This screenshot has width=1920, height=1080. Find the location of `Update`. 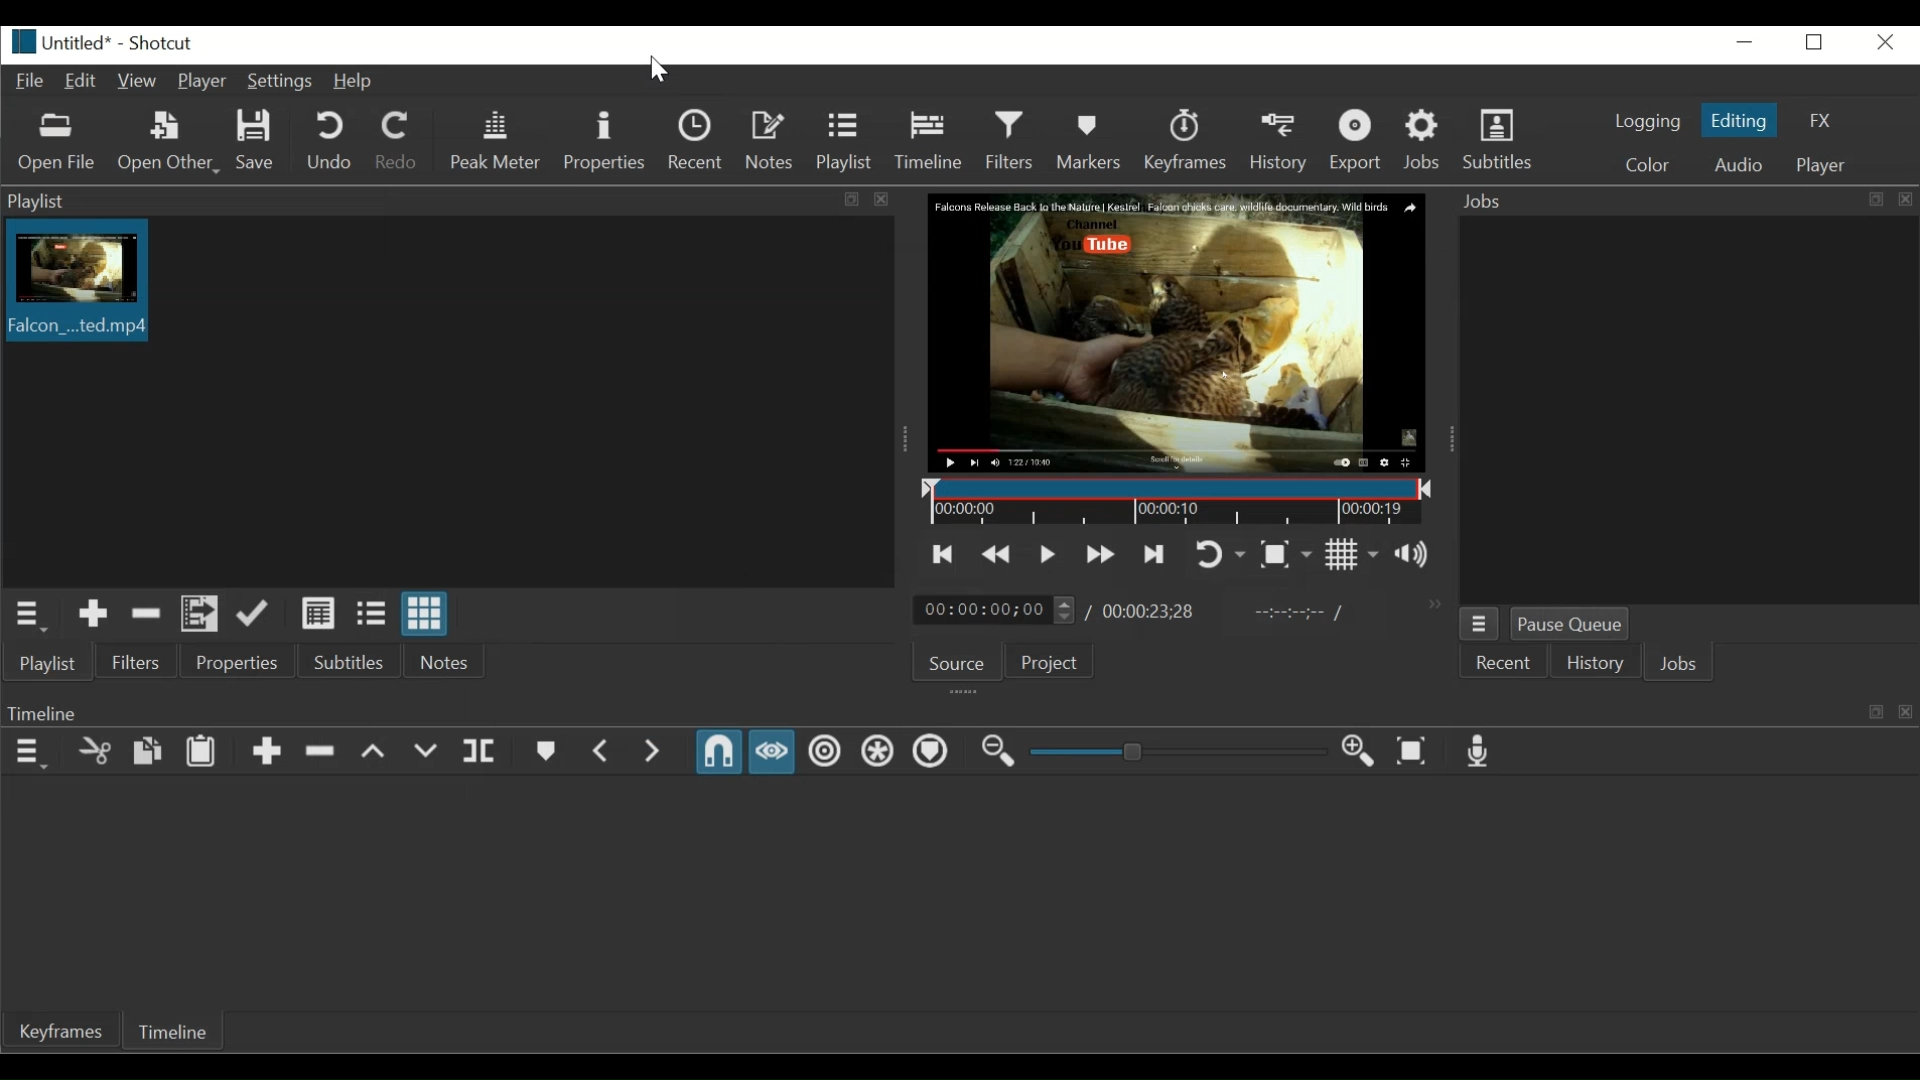

Update is located at coordinates (254, 614).